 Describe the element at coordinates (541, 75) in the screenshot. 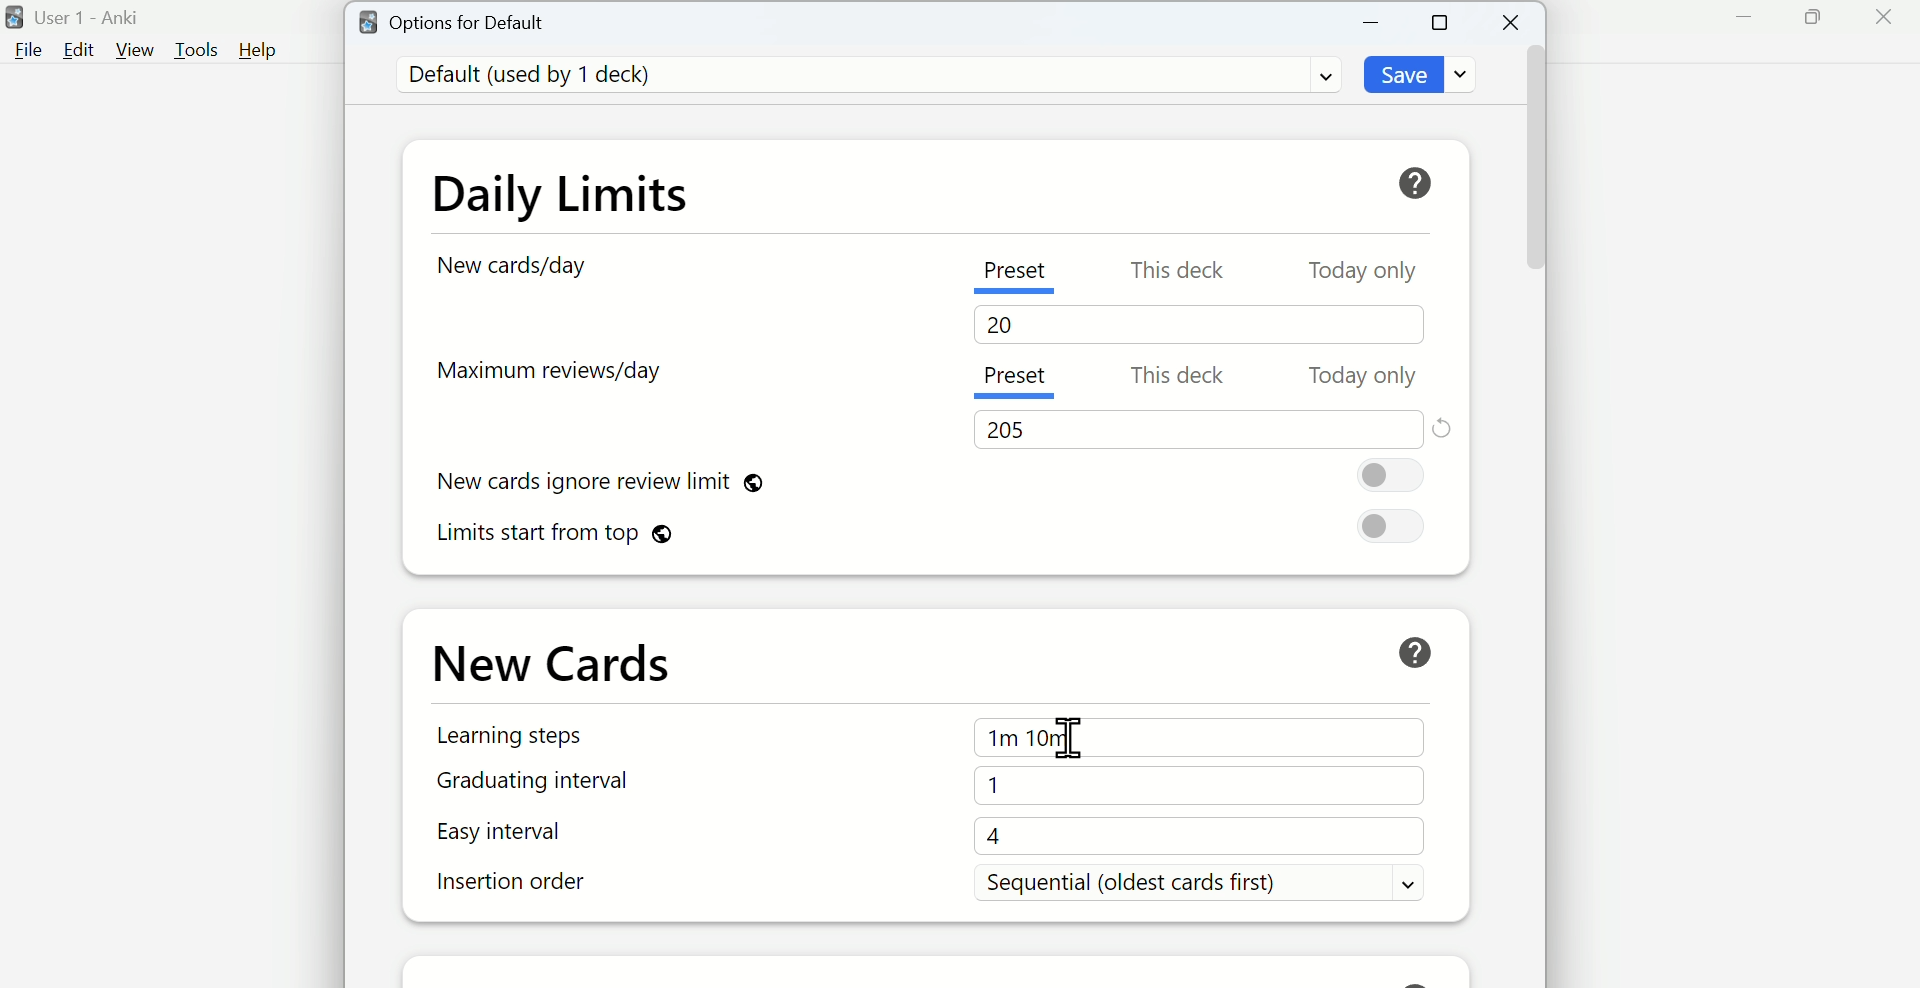

I see `Default (used by 1 deck)` at that location.